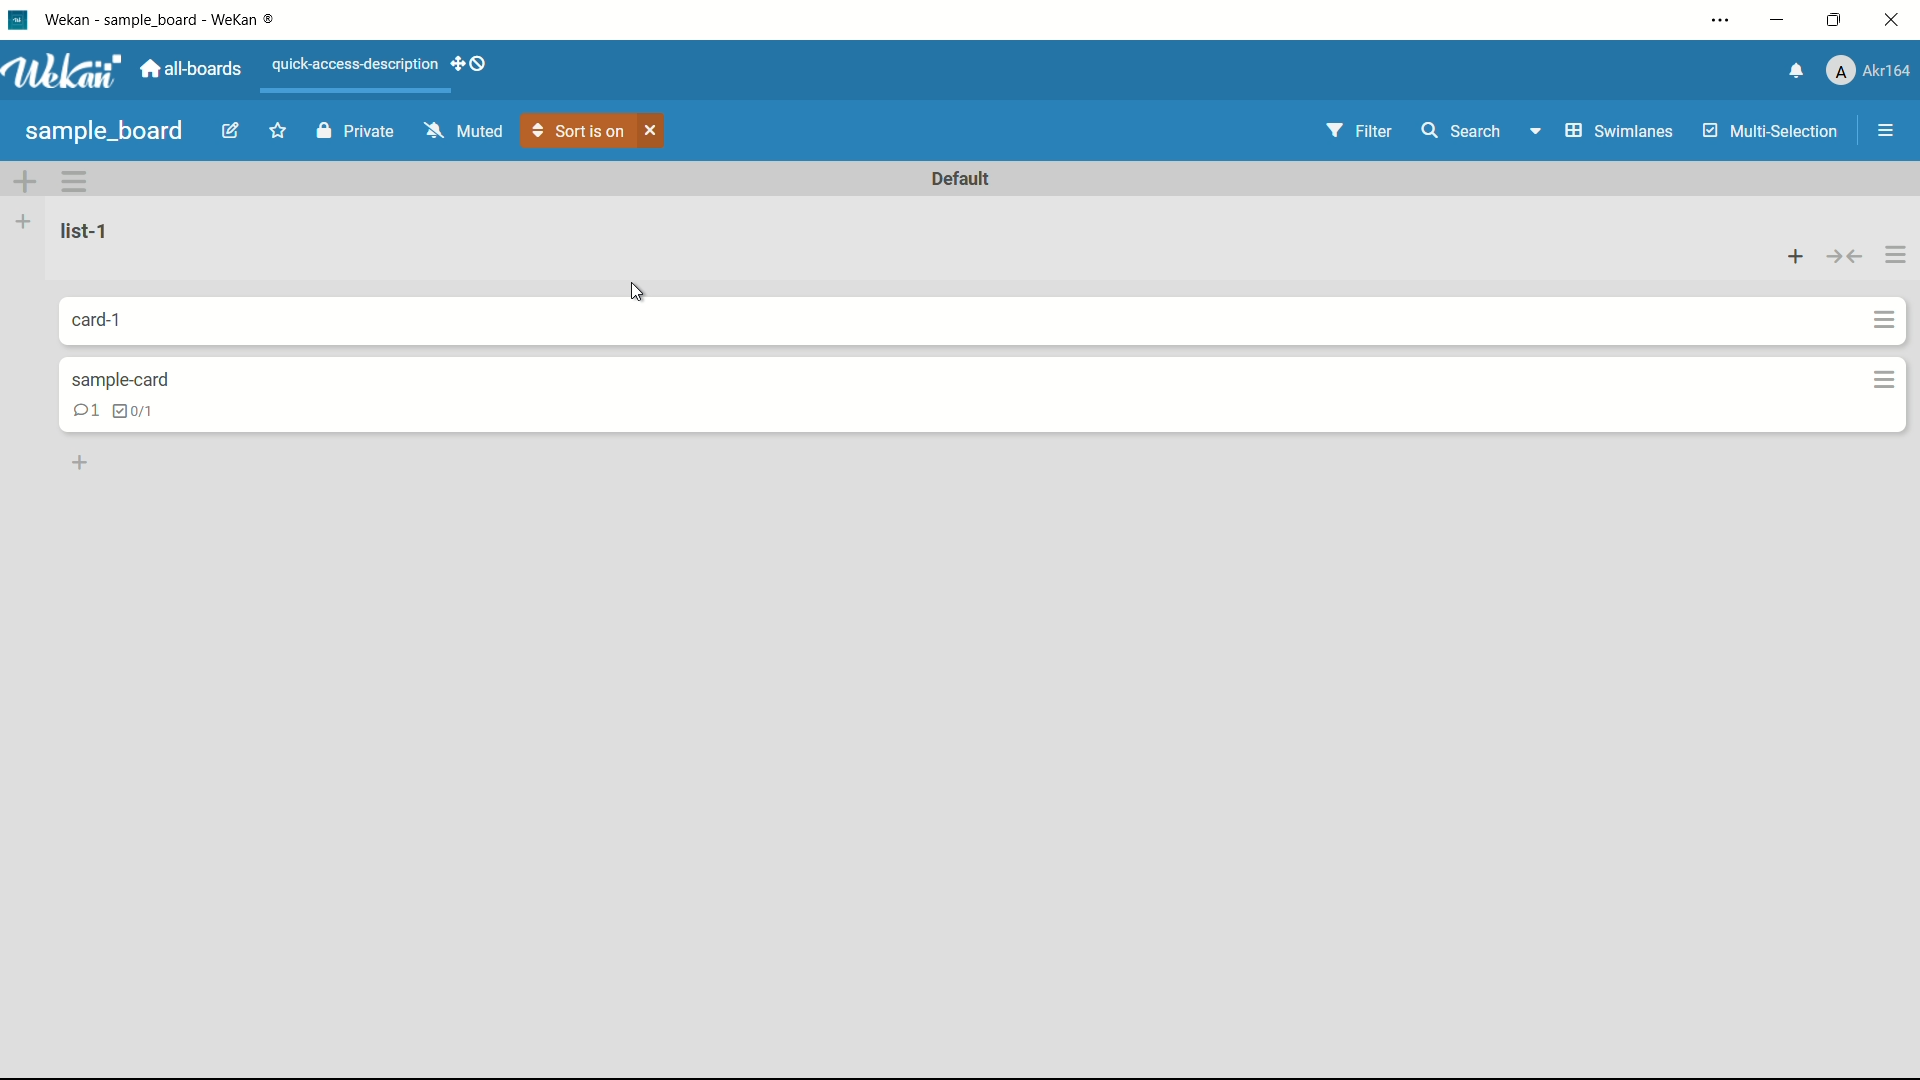 The image size is (1920, 1080). Describe the element at coordinates (145, 410) in the screenshot. I see `checklist` at that location.